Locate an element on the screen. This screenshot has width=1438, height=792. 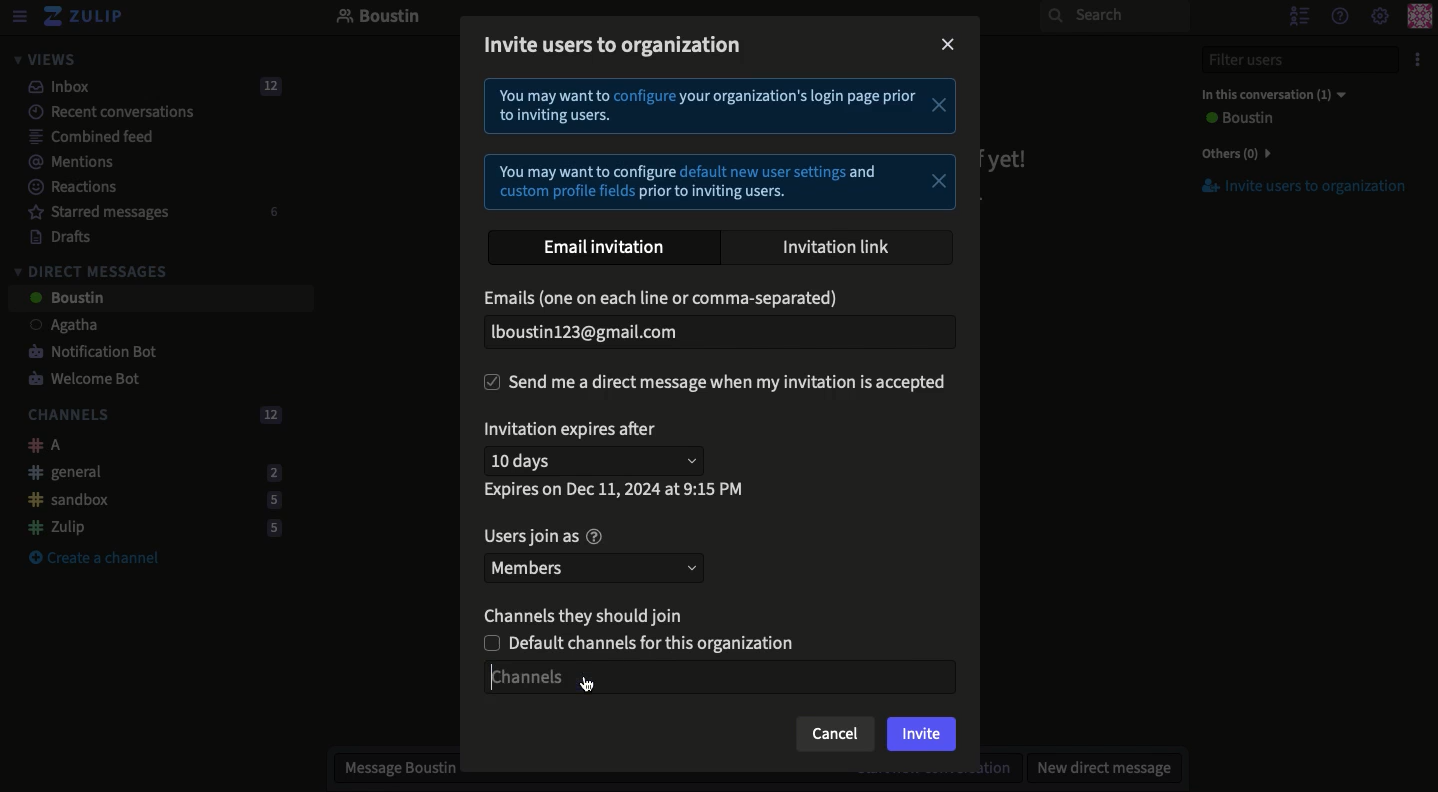
Users join as is located at coordinates (542, 536).